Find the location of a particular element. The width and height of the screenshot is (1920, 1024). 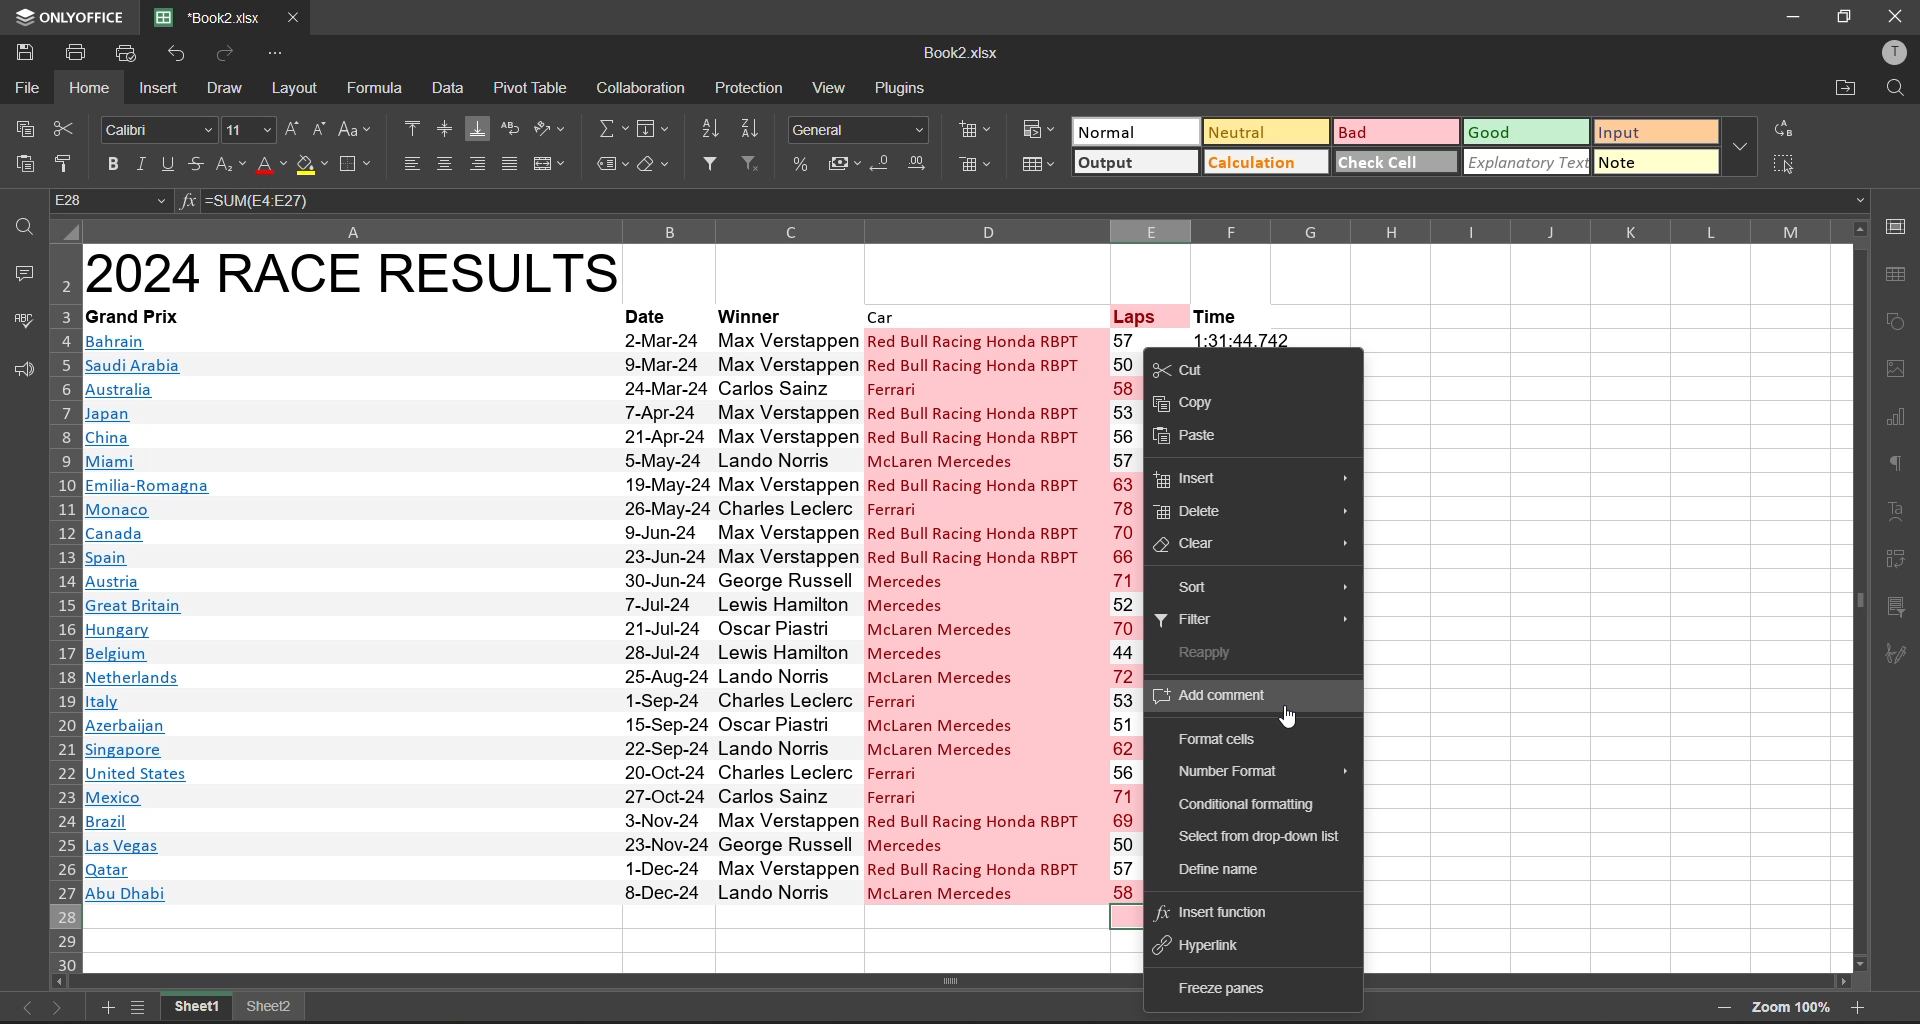

align right is located at coordinates (481, 165).